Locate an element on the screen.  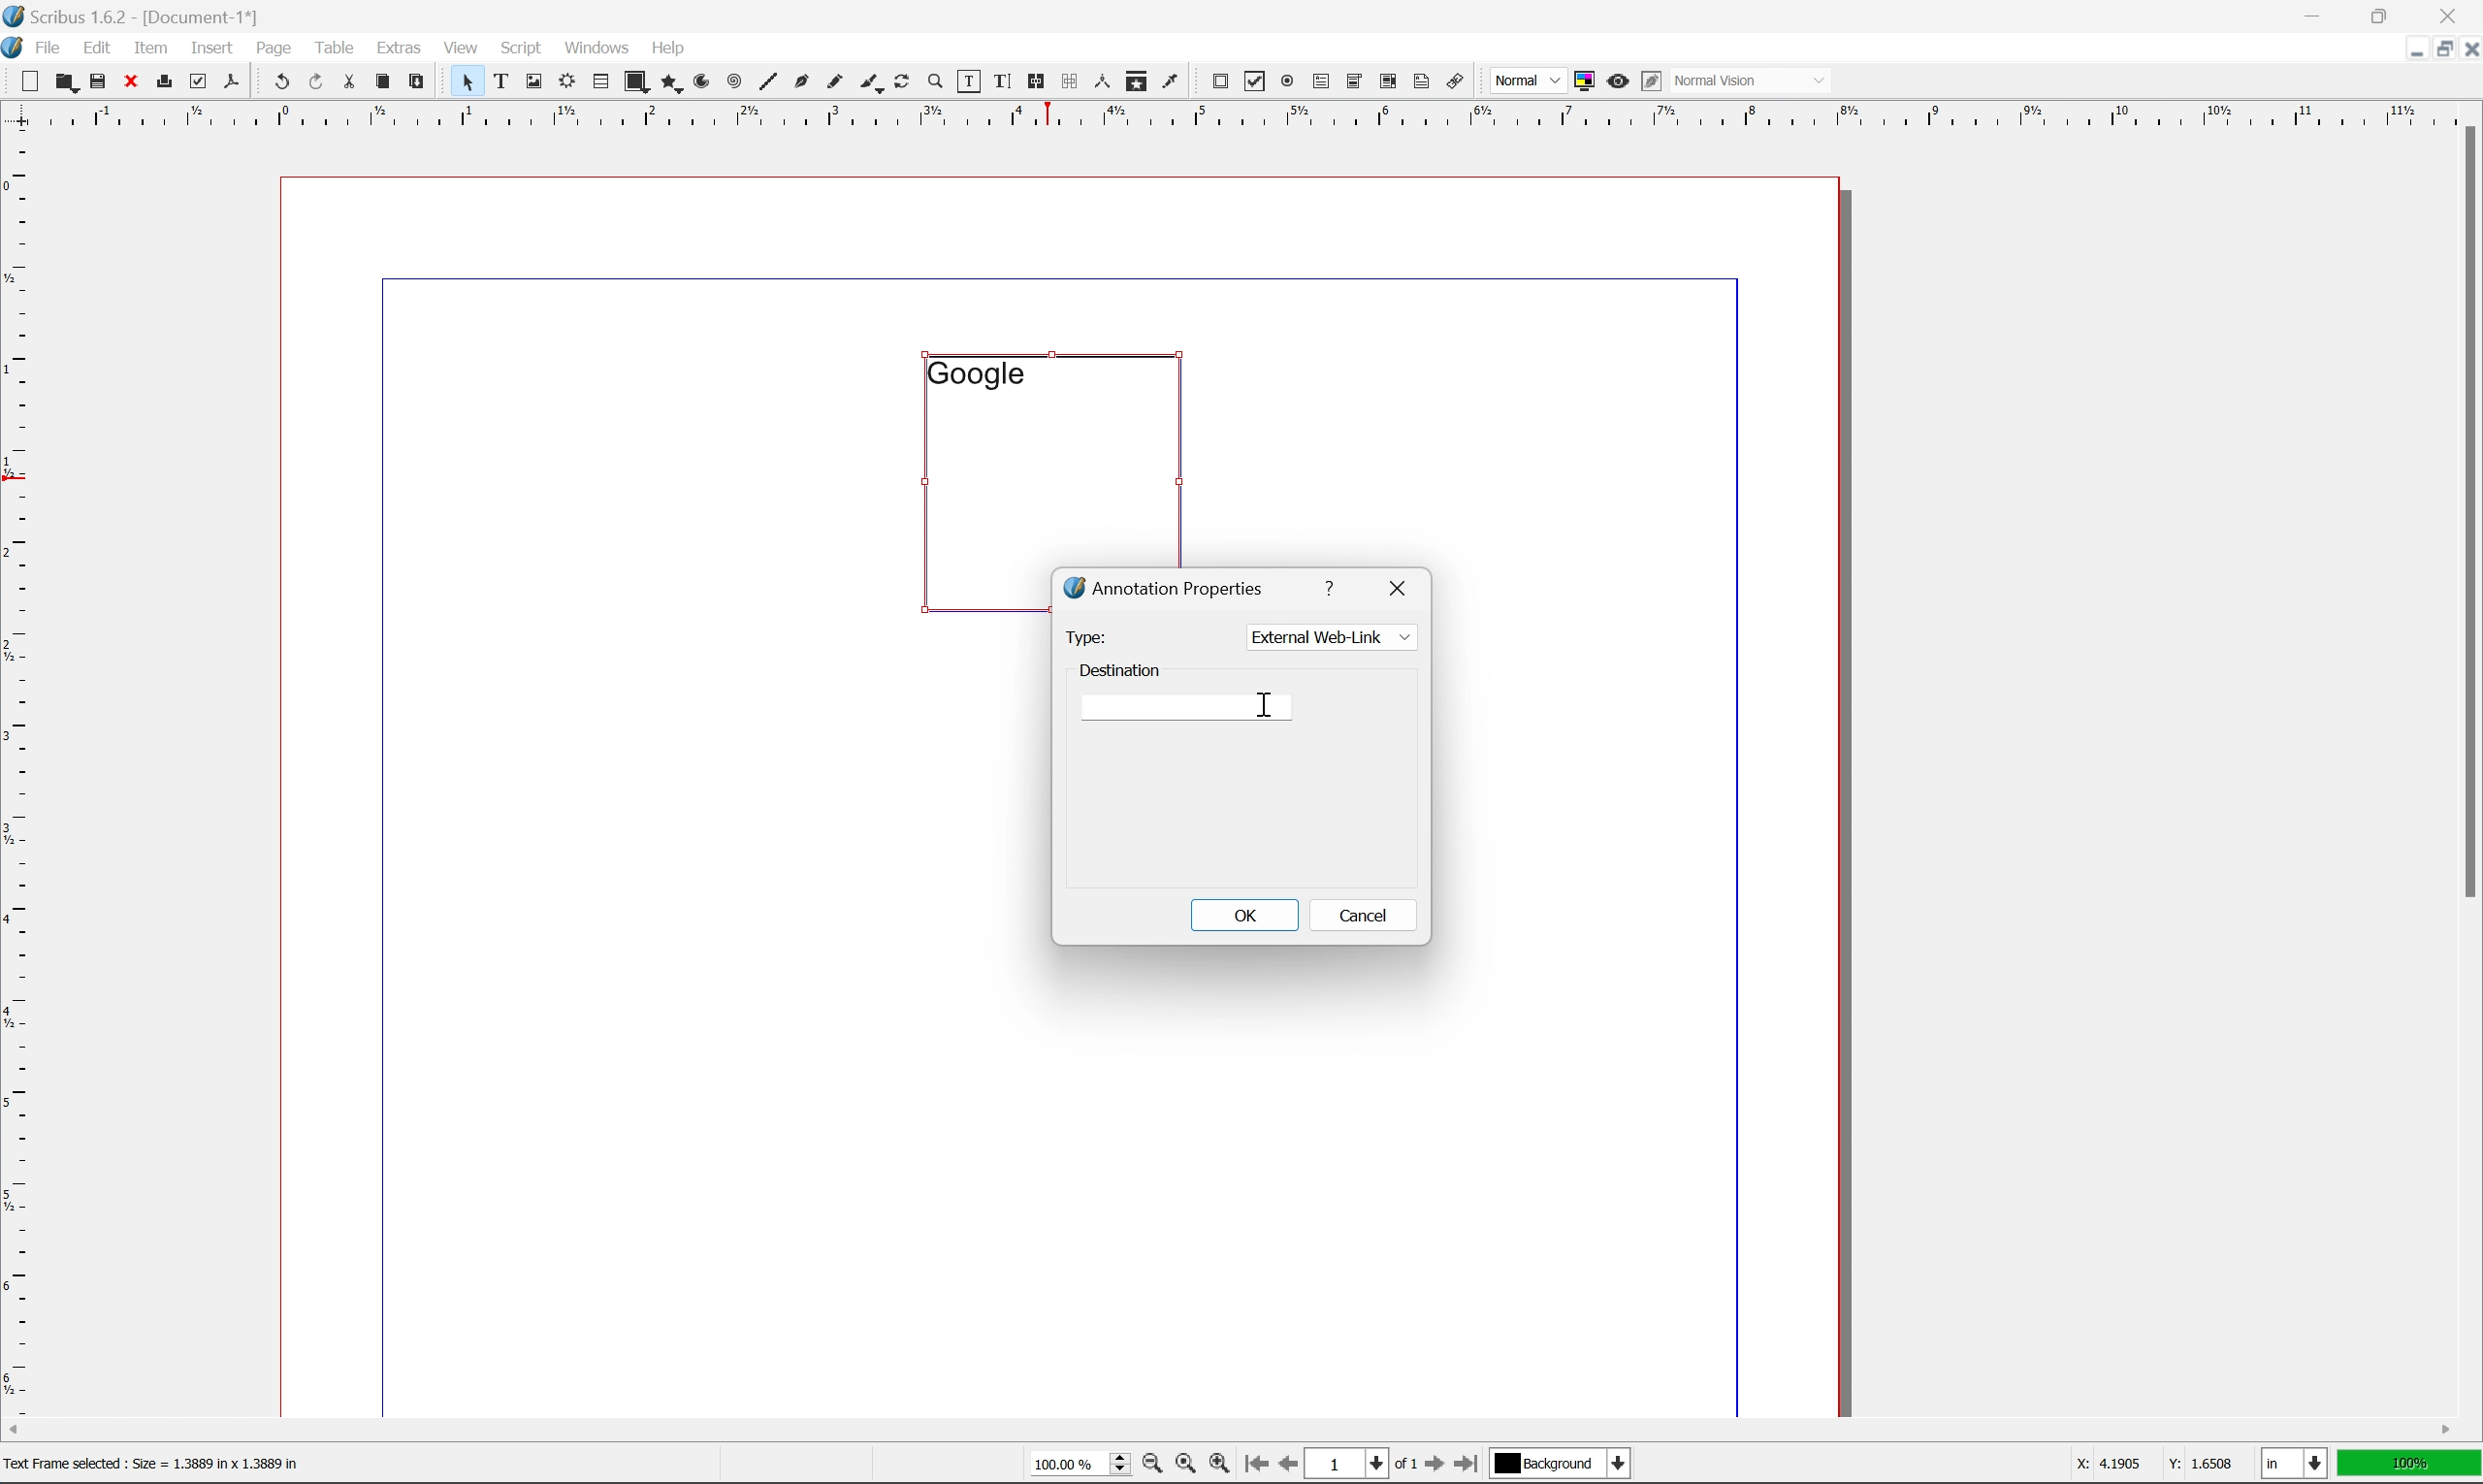
line is located at coordinates (768, 83).